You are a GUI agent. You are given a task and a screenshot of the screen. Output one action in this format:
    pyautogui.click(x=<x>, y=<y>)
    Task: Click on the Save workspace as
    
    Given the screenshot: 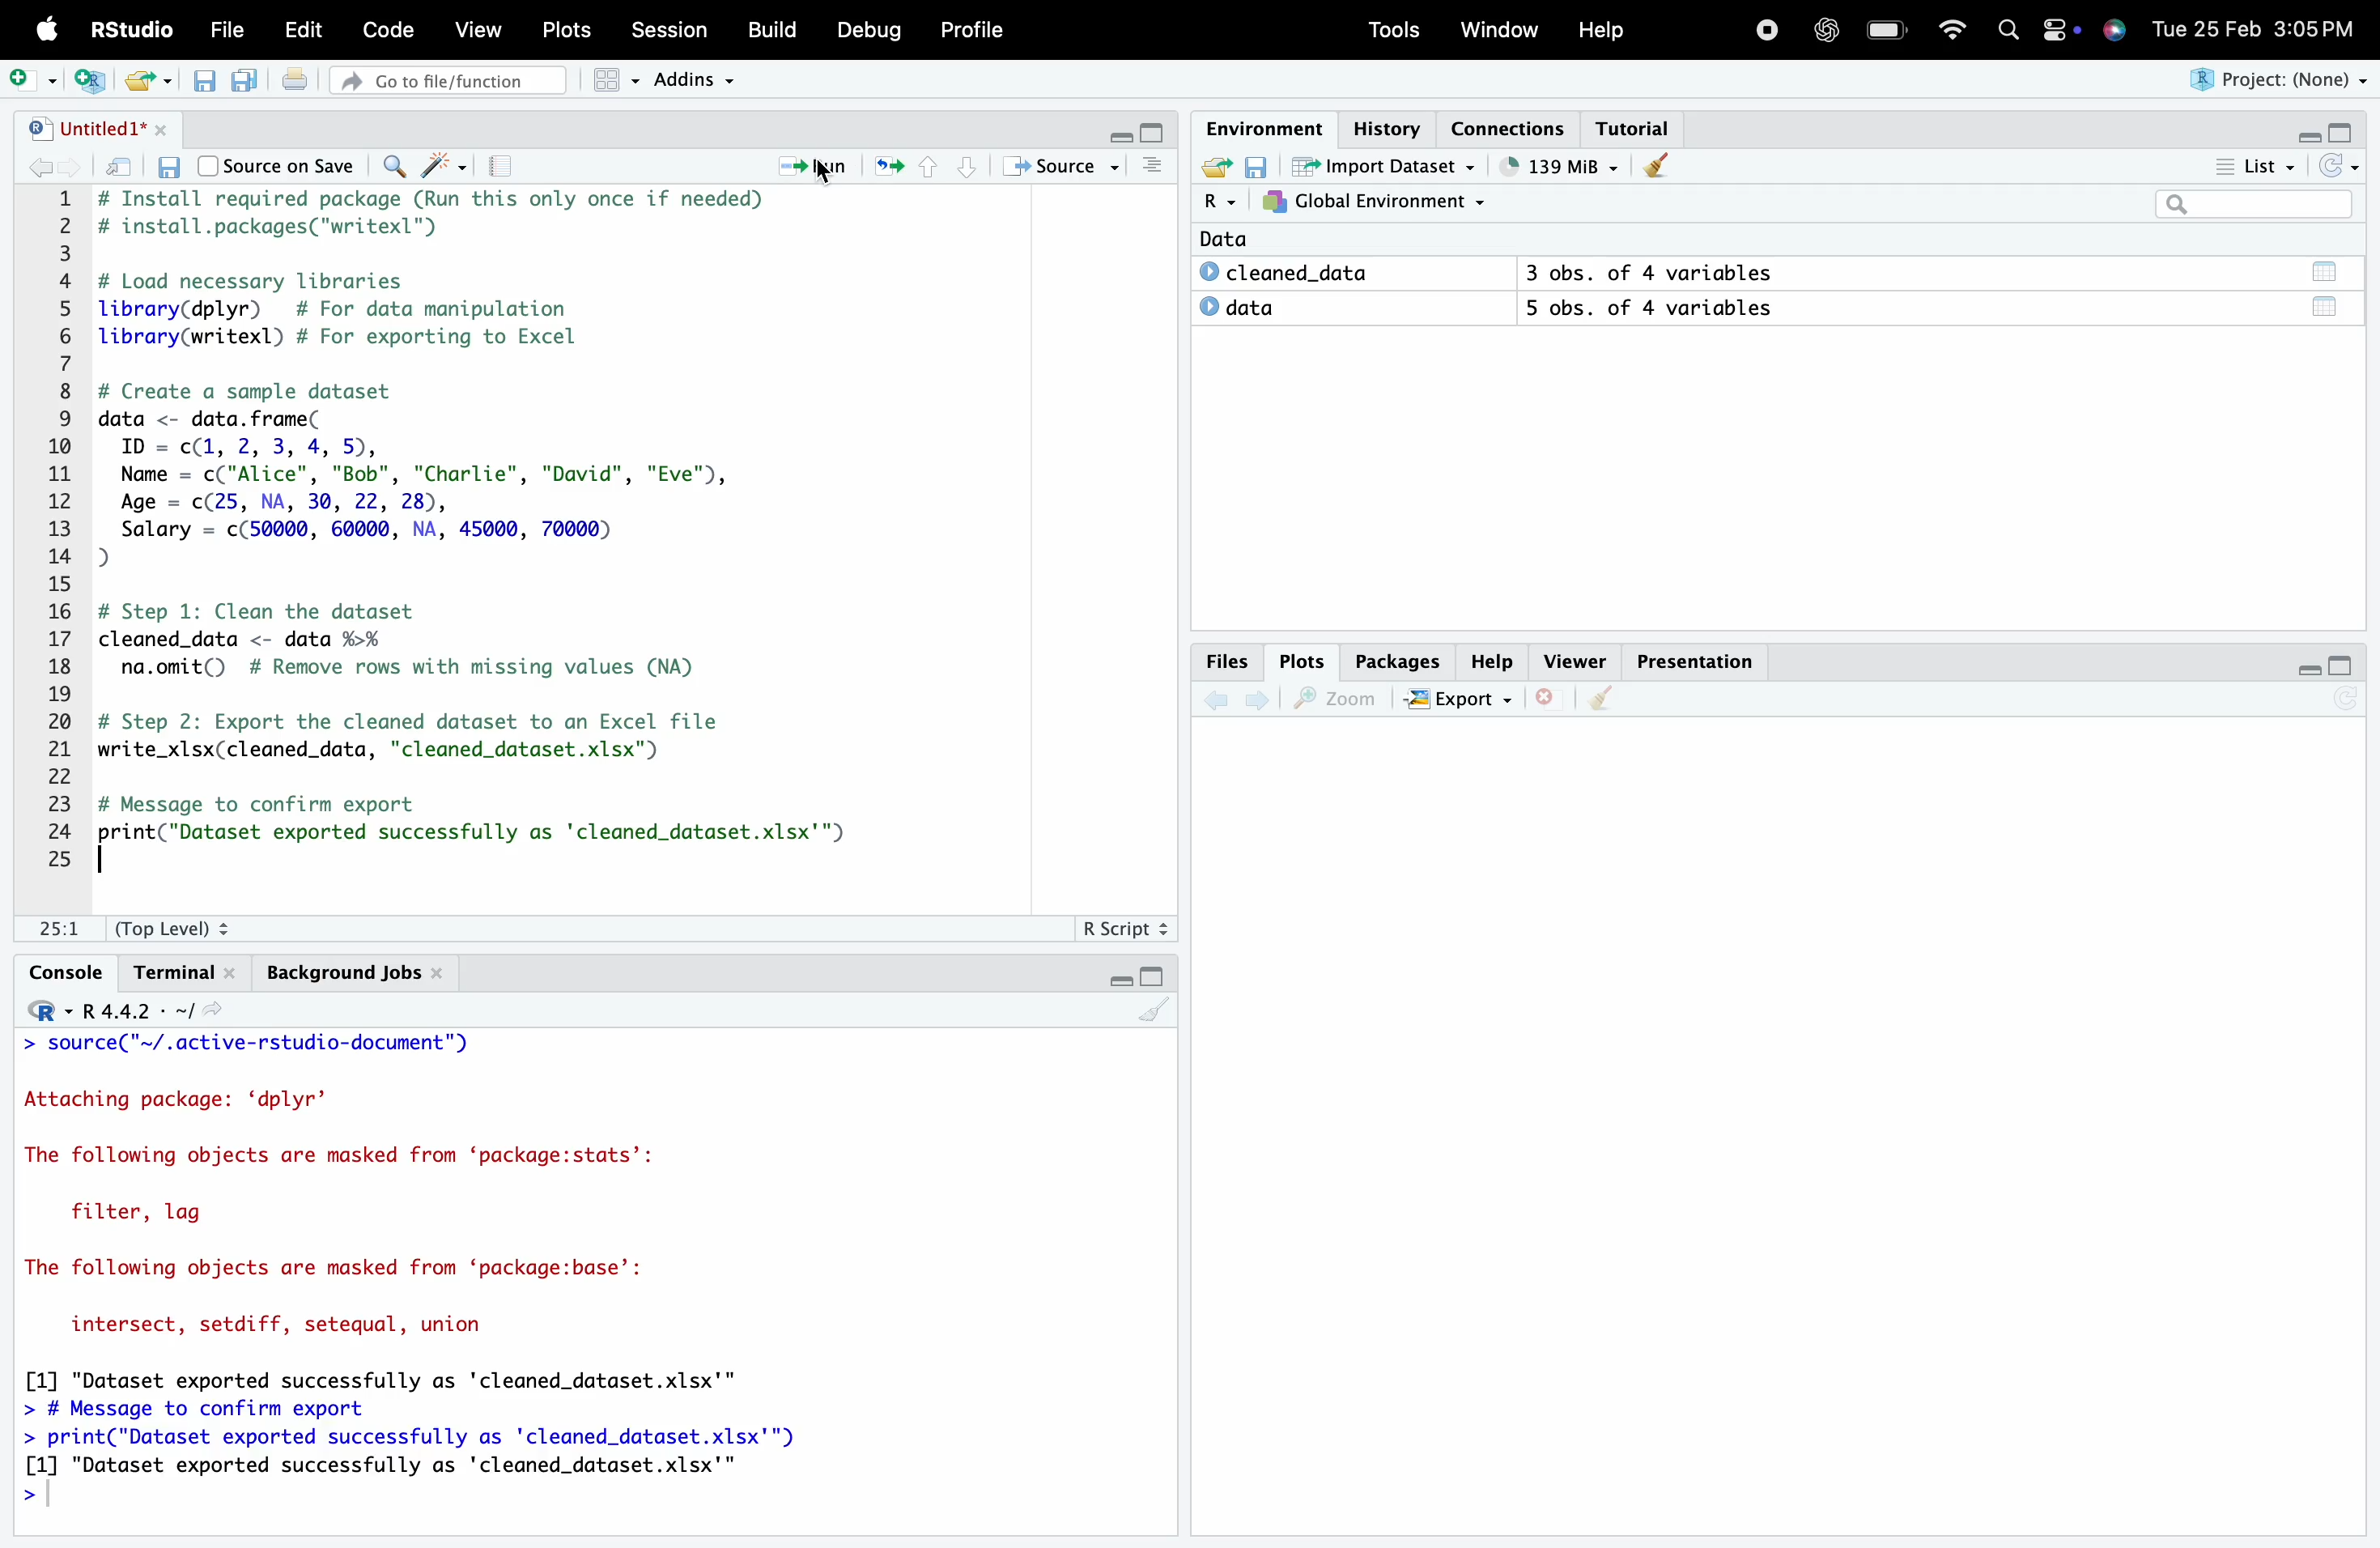 What is the action you would take?
    pyautogui.click(x=1262, y=168)
    